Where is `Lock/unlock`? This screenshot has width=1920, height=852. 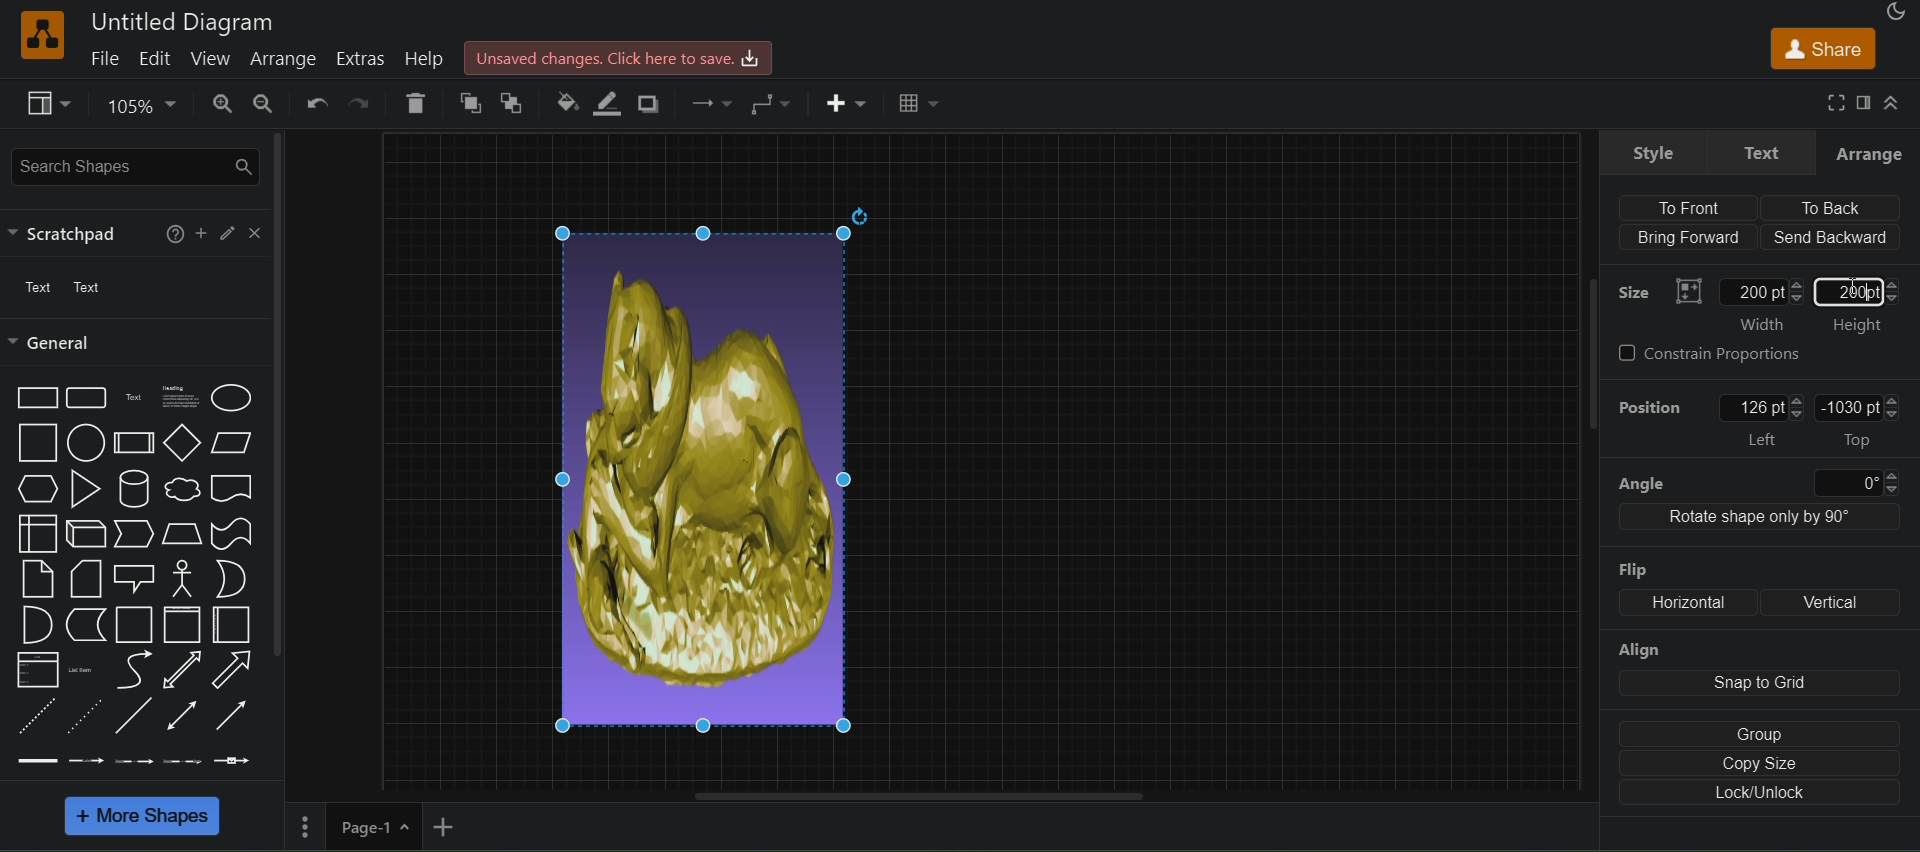
Lock/unlock is located at coordinates (1761, 795).